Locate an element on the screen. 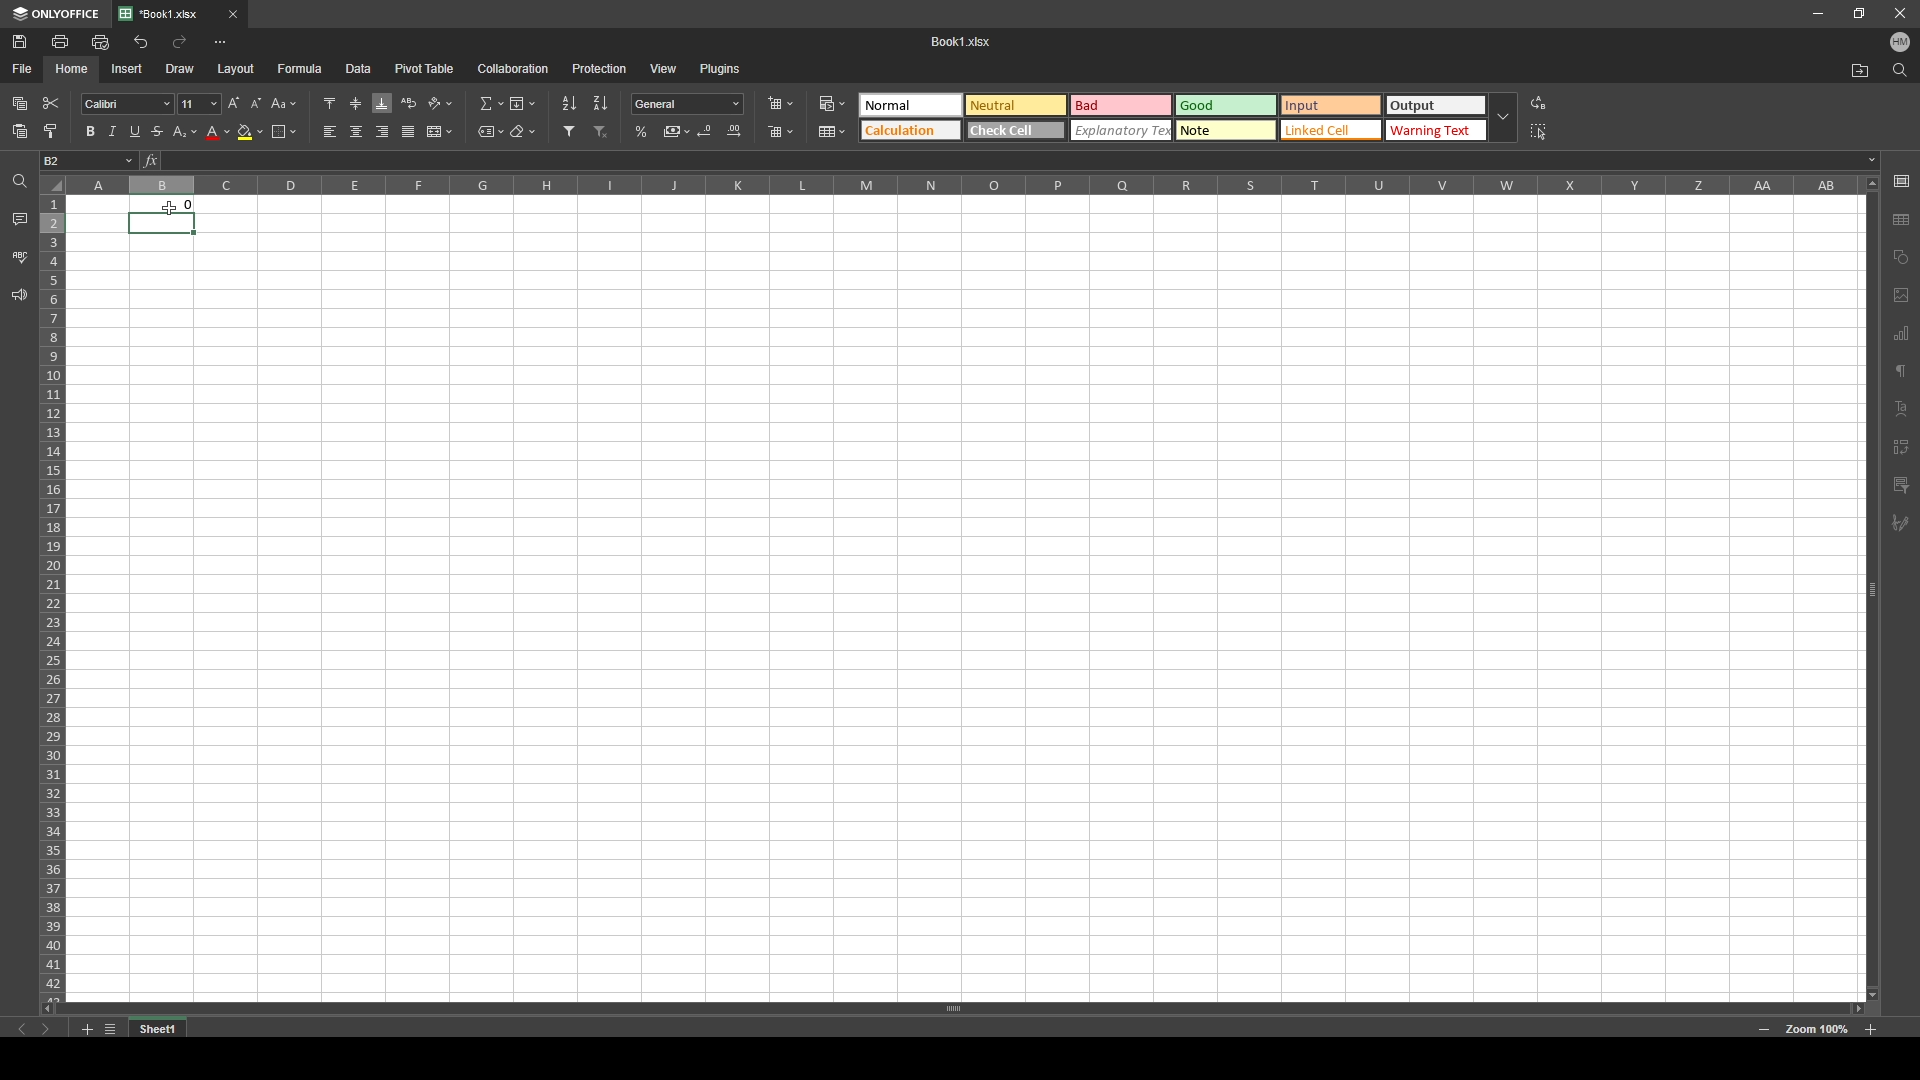  increase decimal is located at coordinates (734, 130).